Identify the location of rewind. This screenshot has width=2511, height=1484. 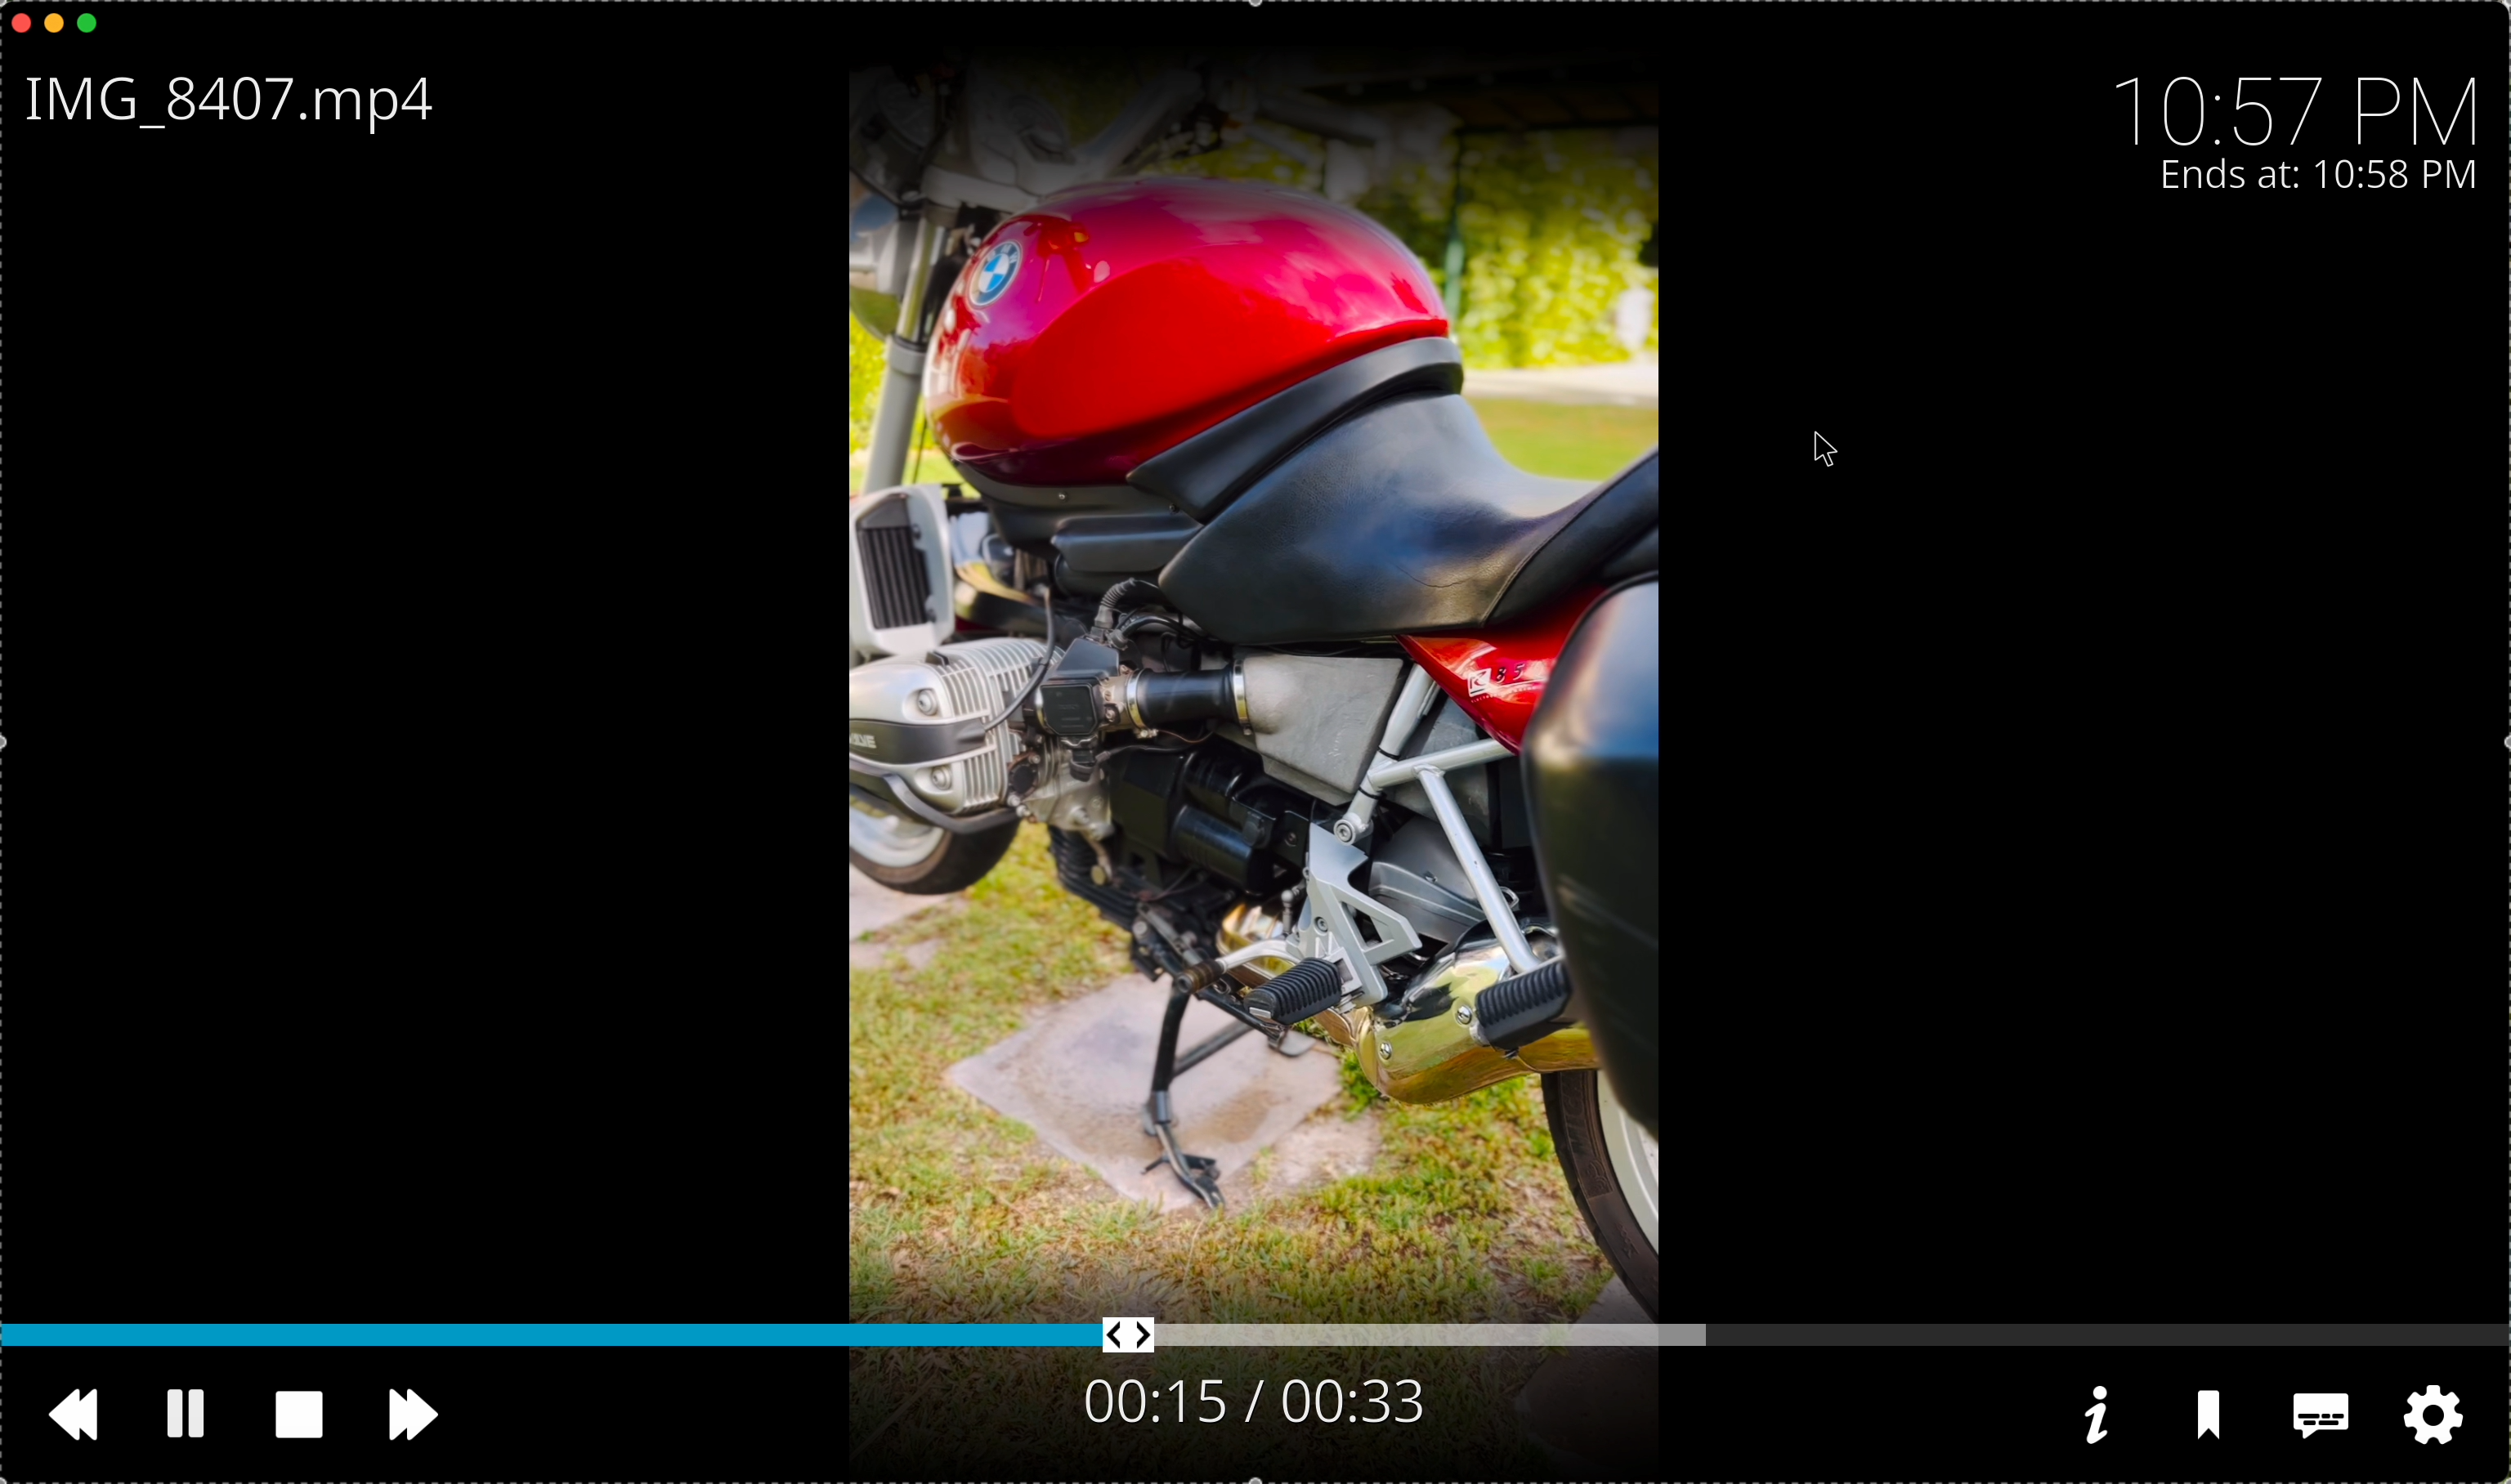
(81, 1424).